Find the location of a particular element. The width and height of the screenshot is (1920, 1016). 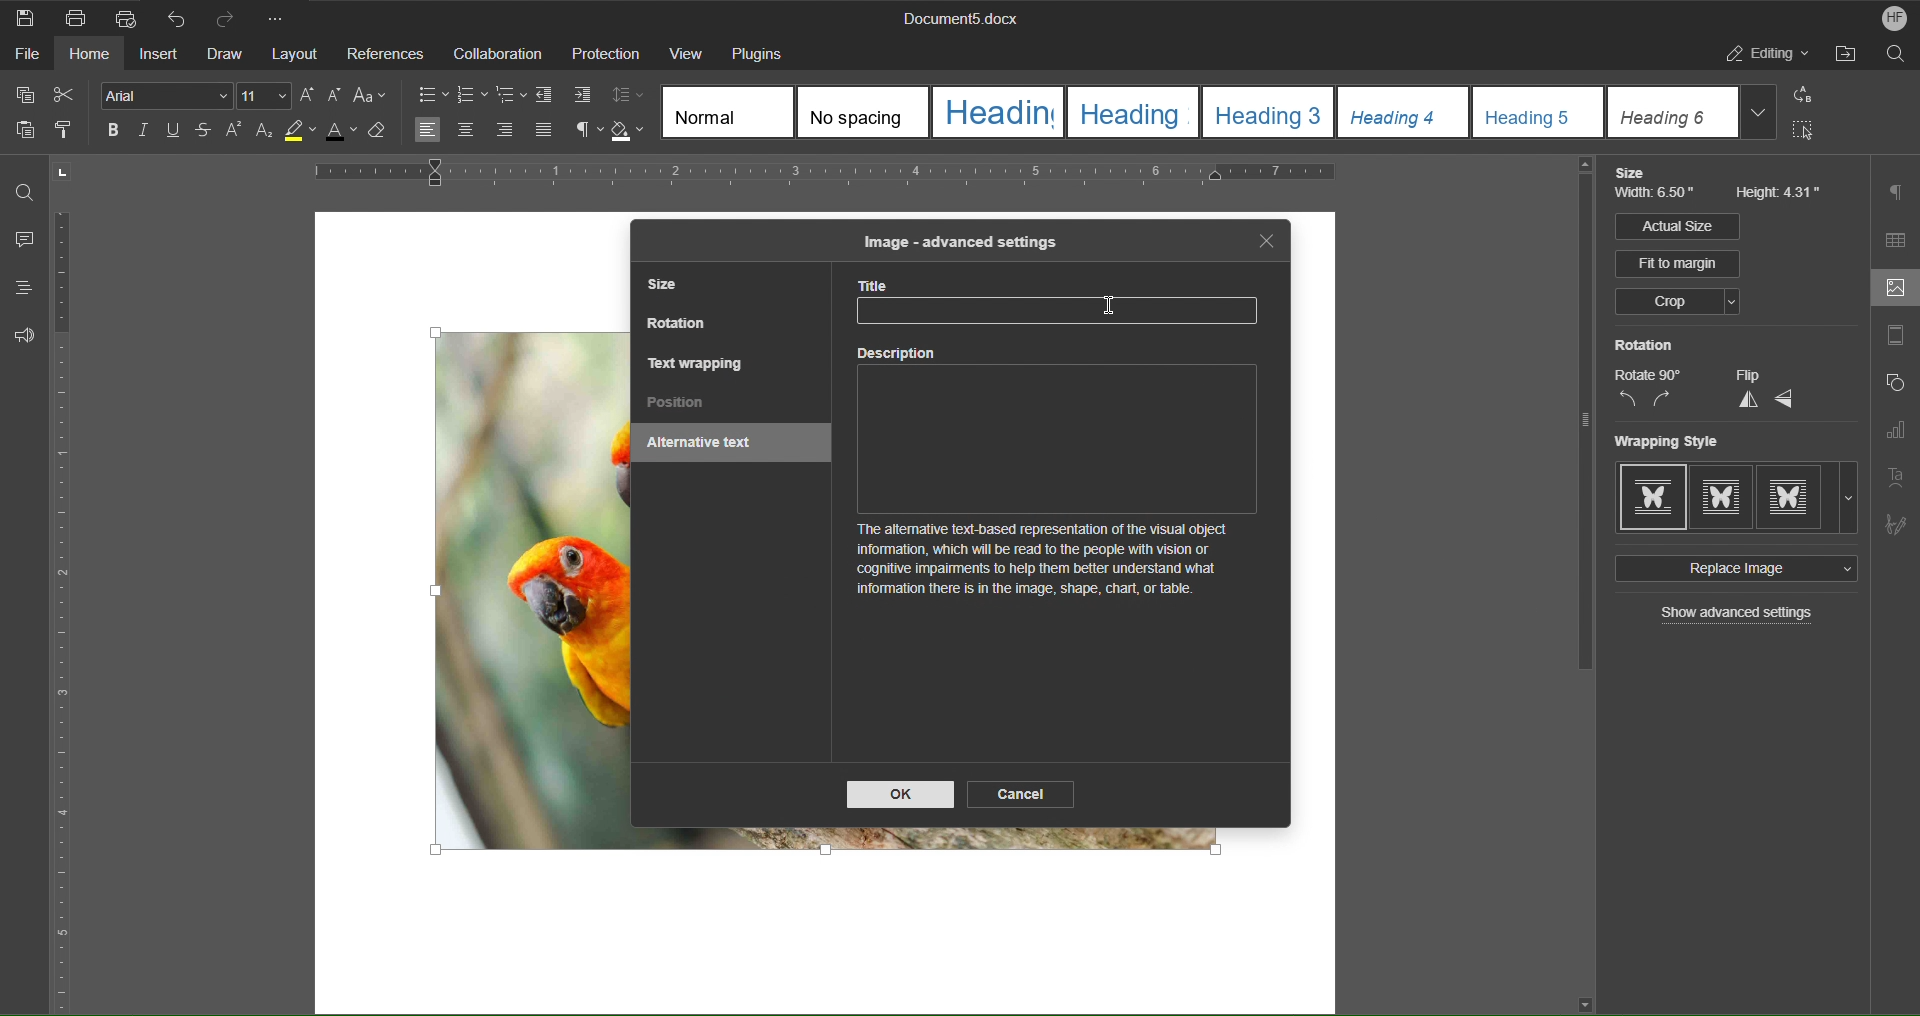

Rotation is located at coordinates (679, 326).